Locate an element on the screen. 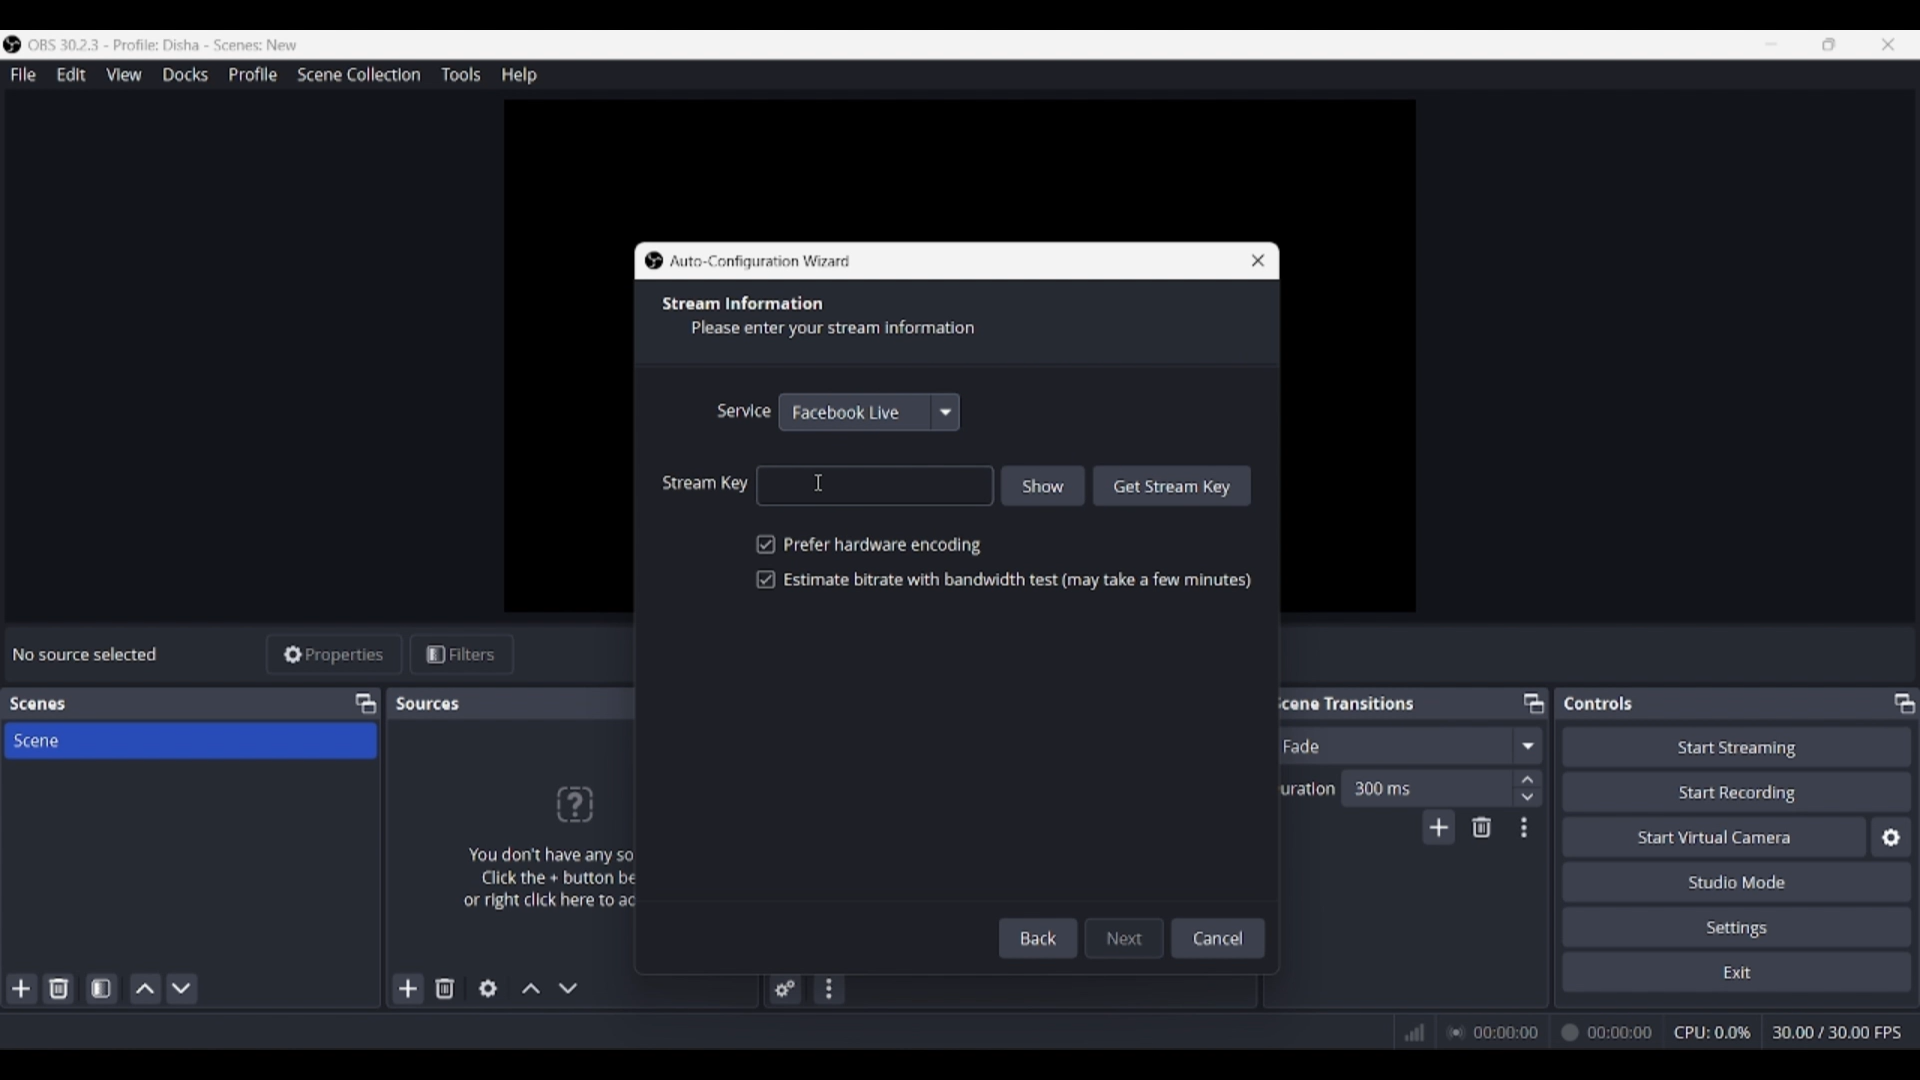 The width and height of the screenshot is (1920, 1080). Settings is located at coordinates (1738, 926).